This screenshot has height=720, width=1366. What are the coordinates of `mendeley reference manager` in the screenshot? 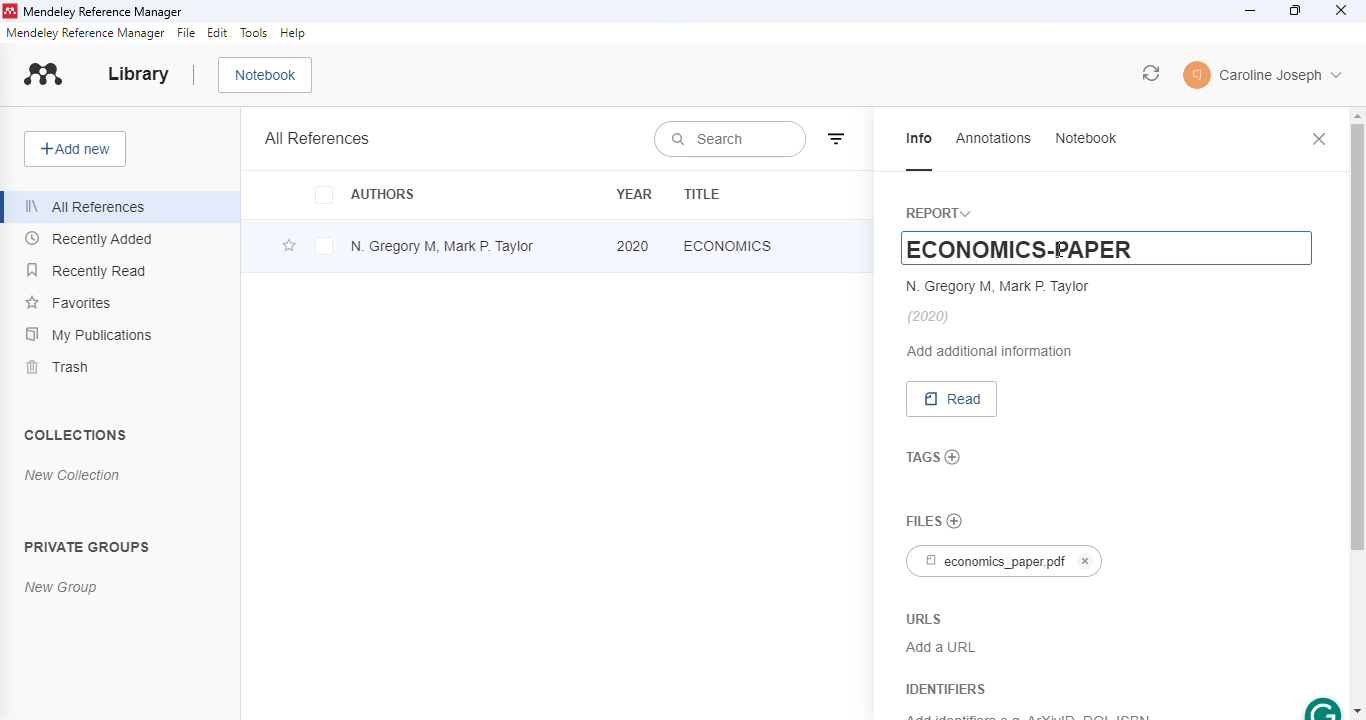 It's located at (84, 33).